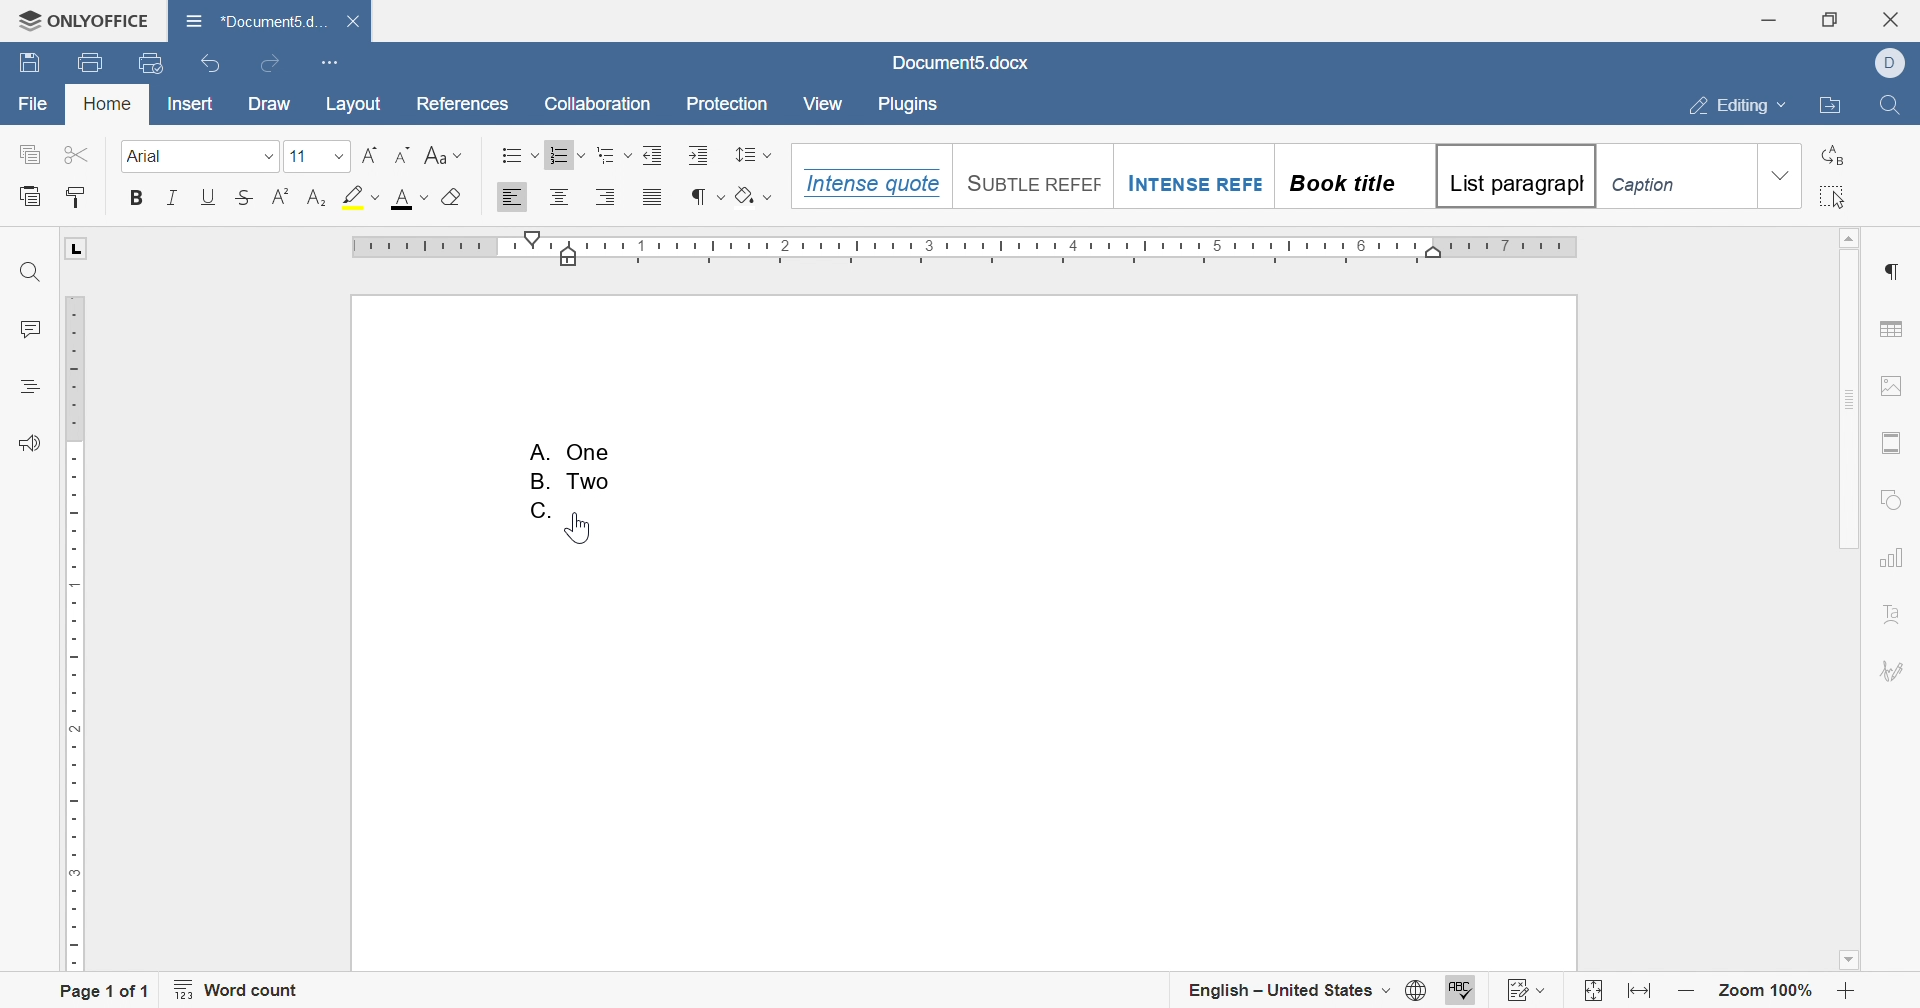 This screenshot has width=1920, height=1008. Describe the element at coordinates (1765, 993) in the screenshot. I see `zoom 100%` at that location.